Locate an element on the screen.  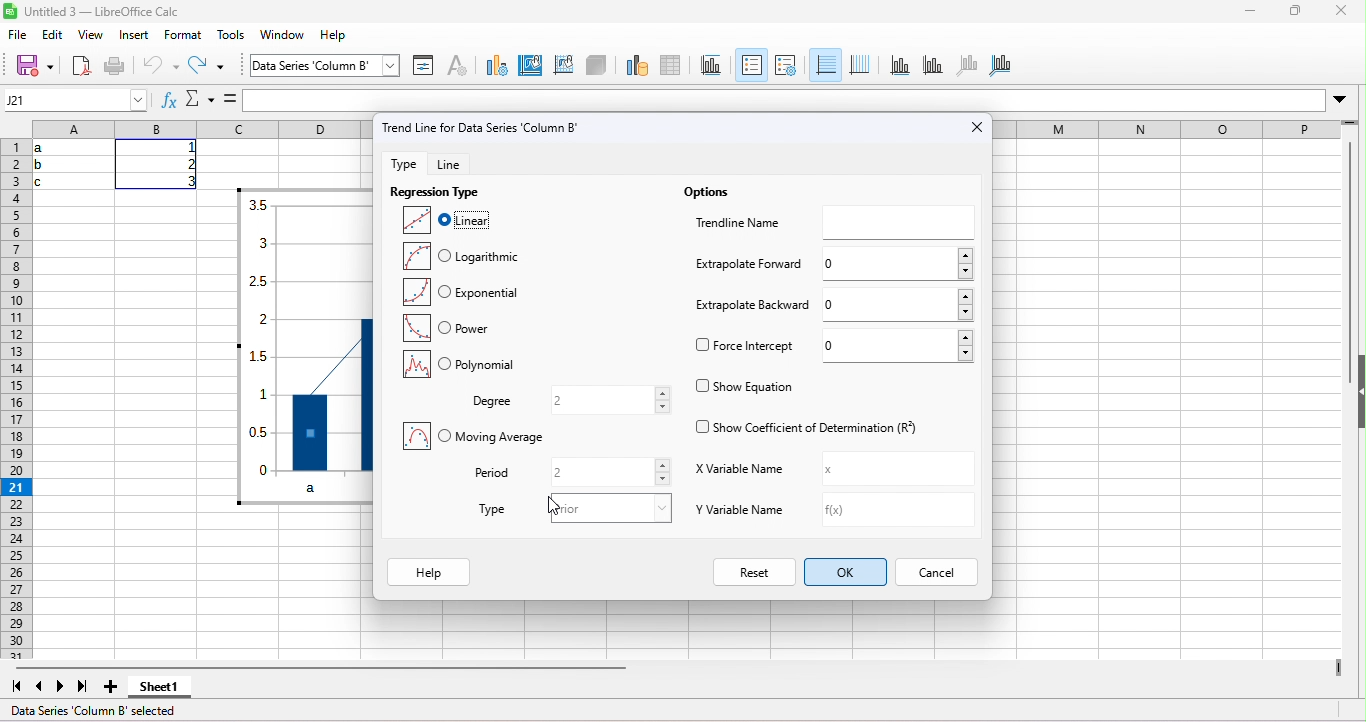
chart area is located at coordinates (313, 67).